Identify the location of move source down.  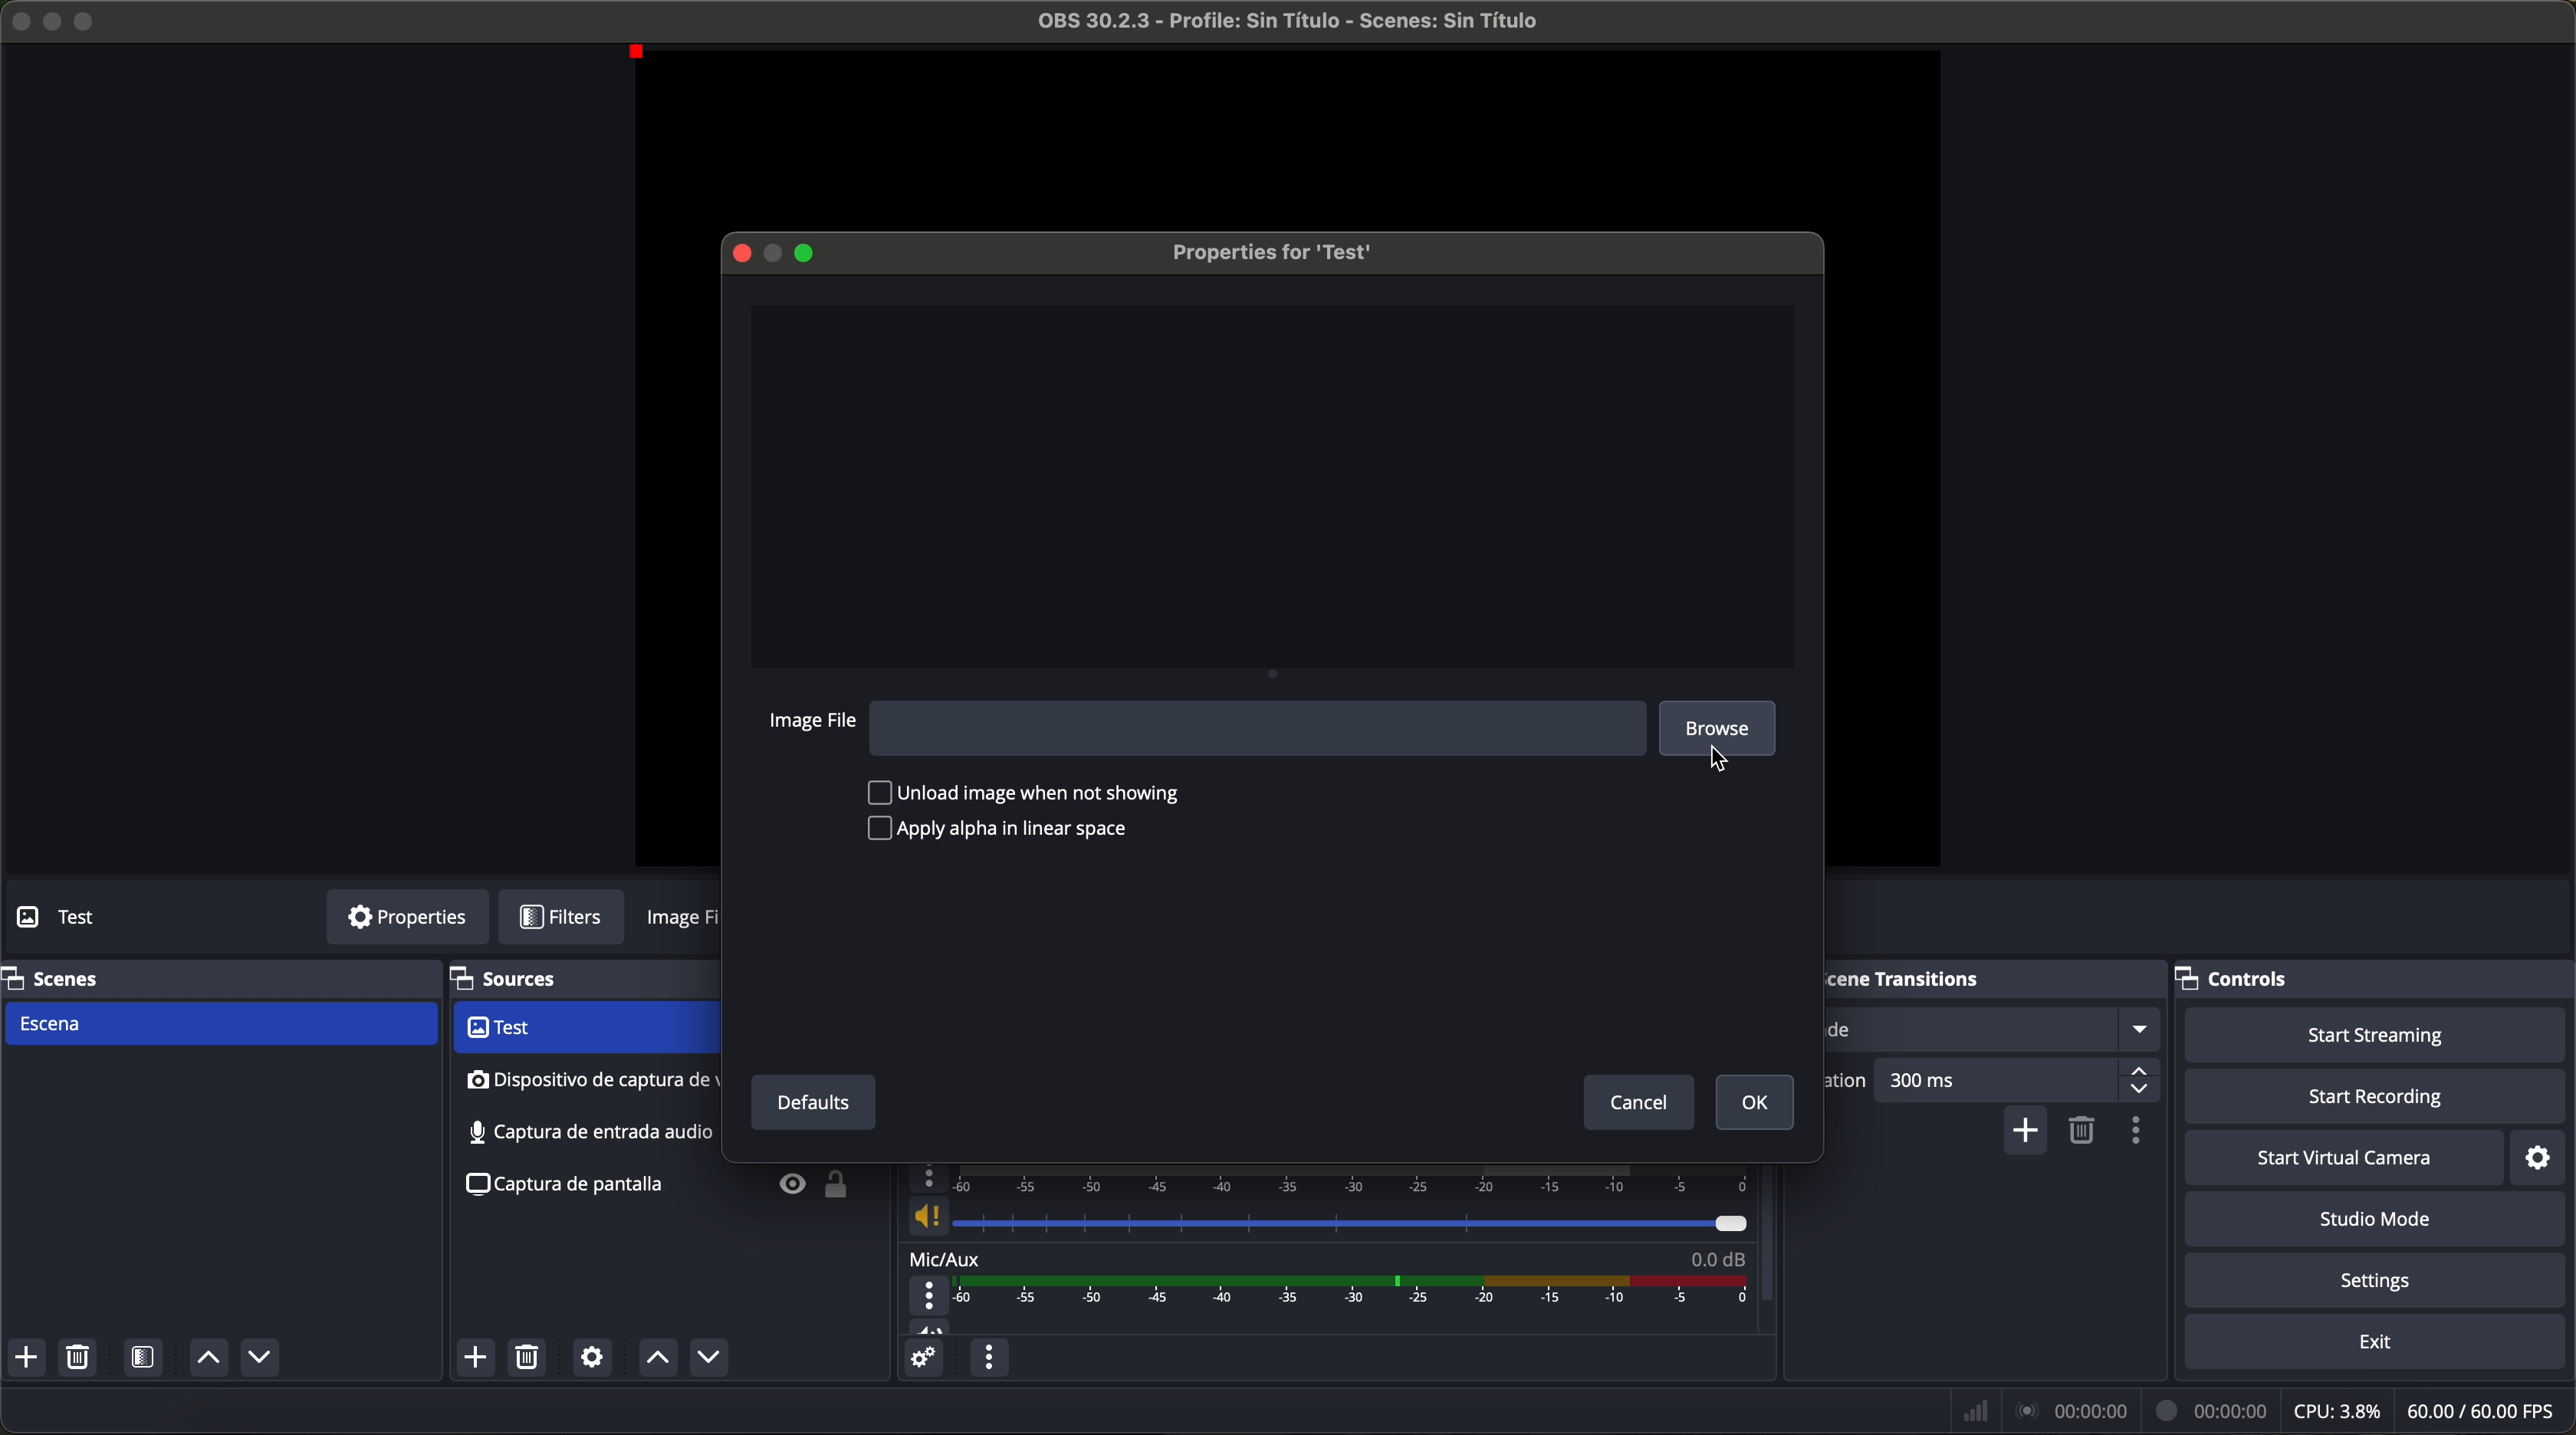
(704, 1359).